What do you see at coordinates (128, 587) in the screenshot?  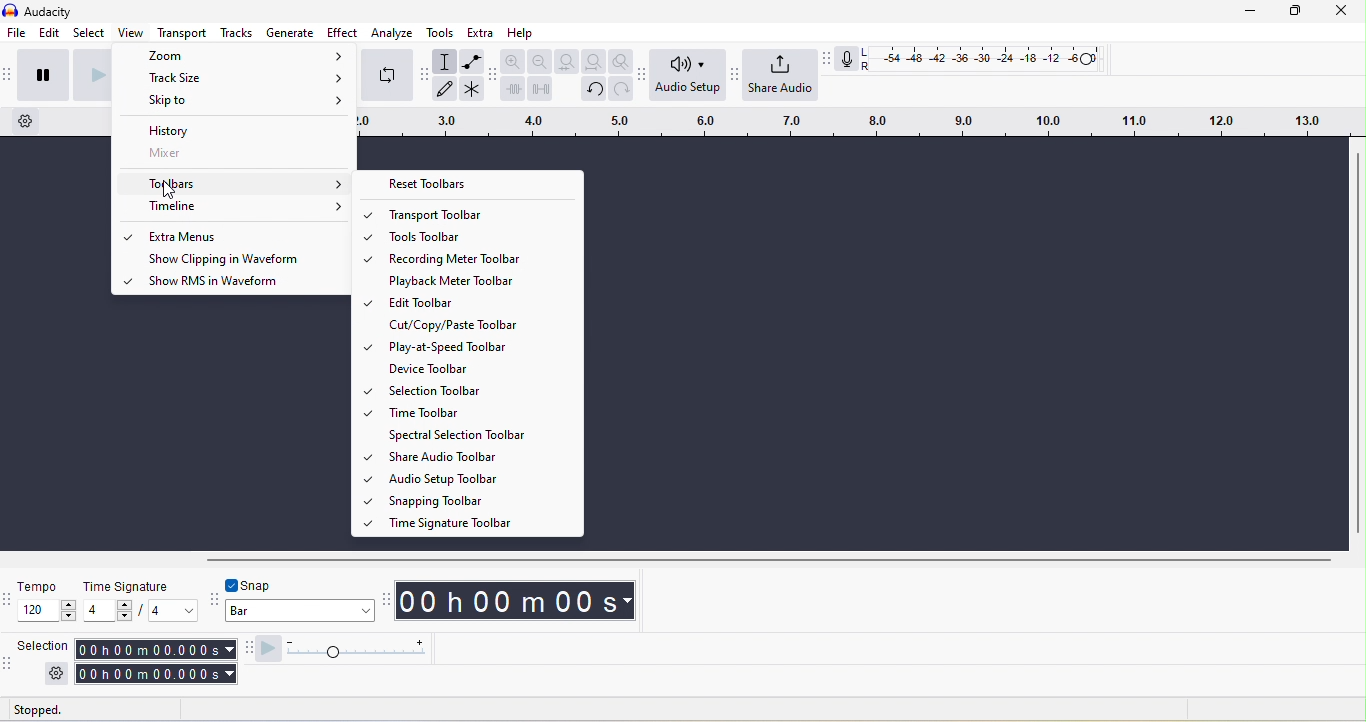 I see `time signature` at bounding box center [128, 587].